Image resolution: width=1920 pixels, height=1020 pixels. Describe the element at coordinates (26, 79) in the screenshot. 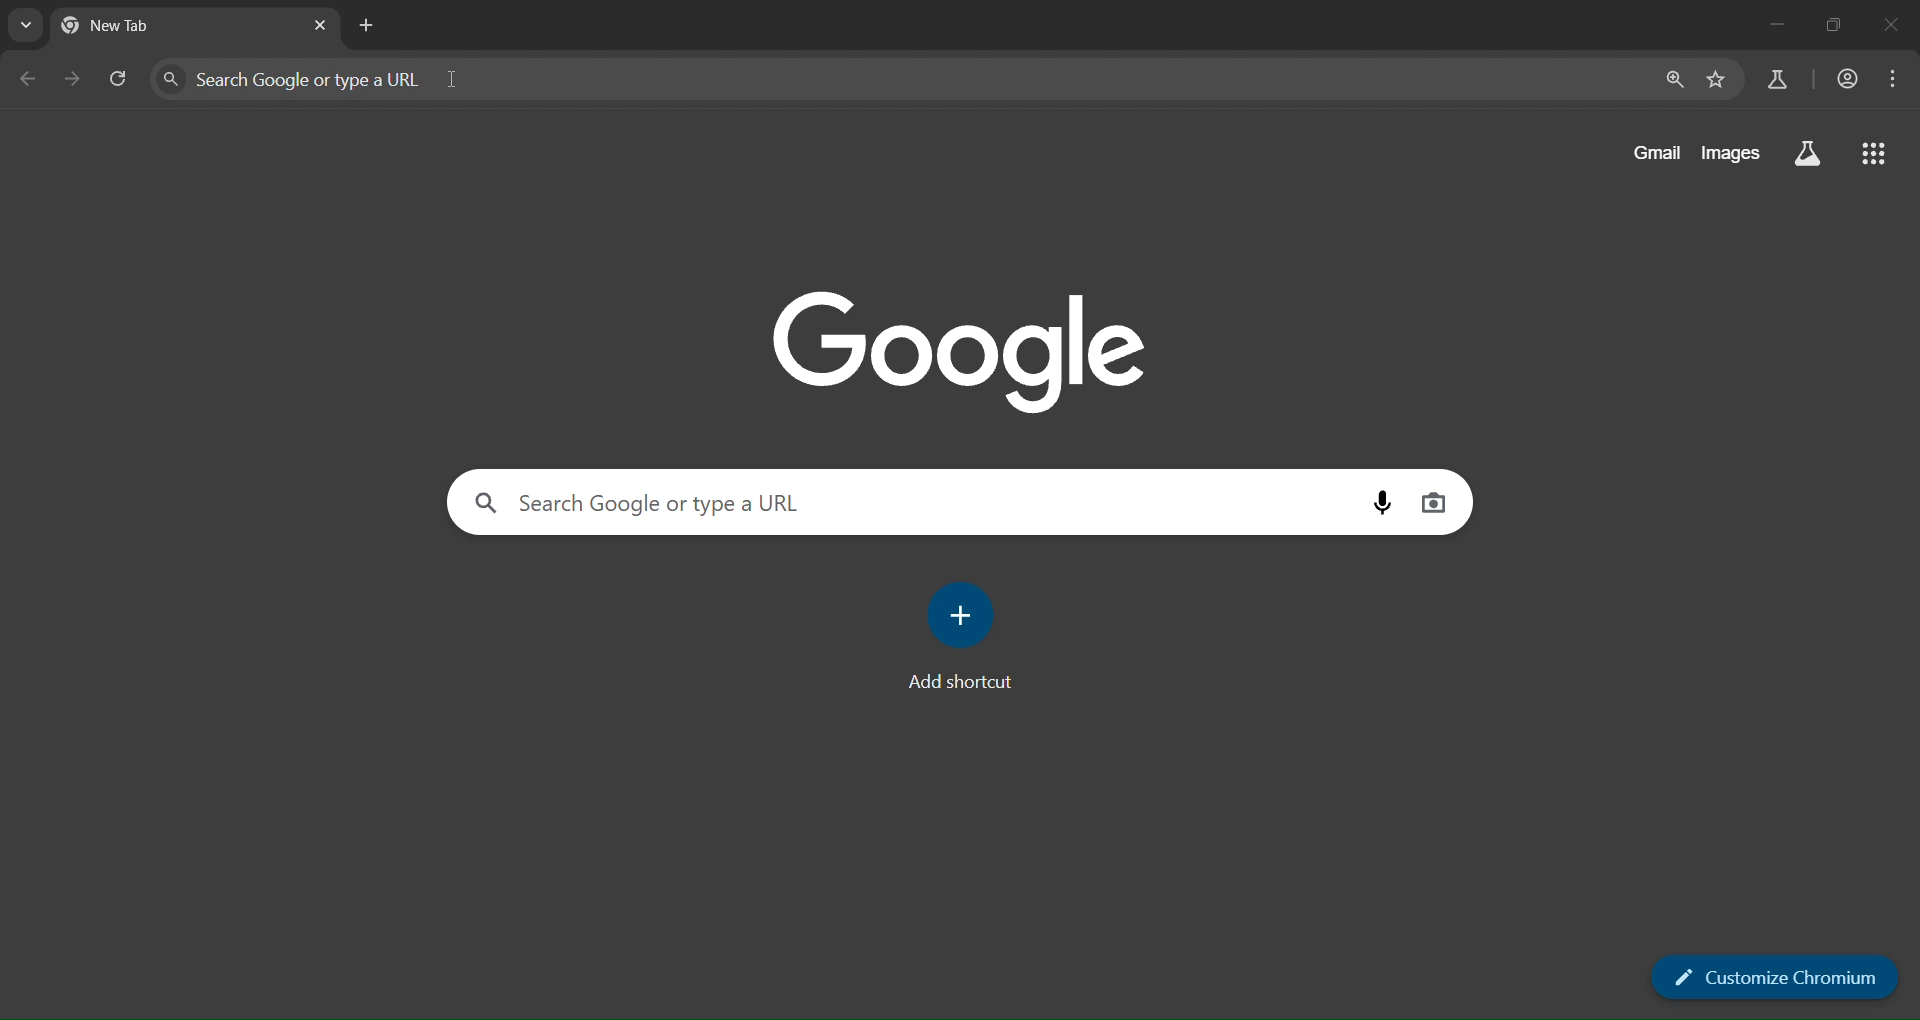

I see `go back one page` at that location.